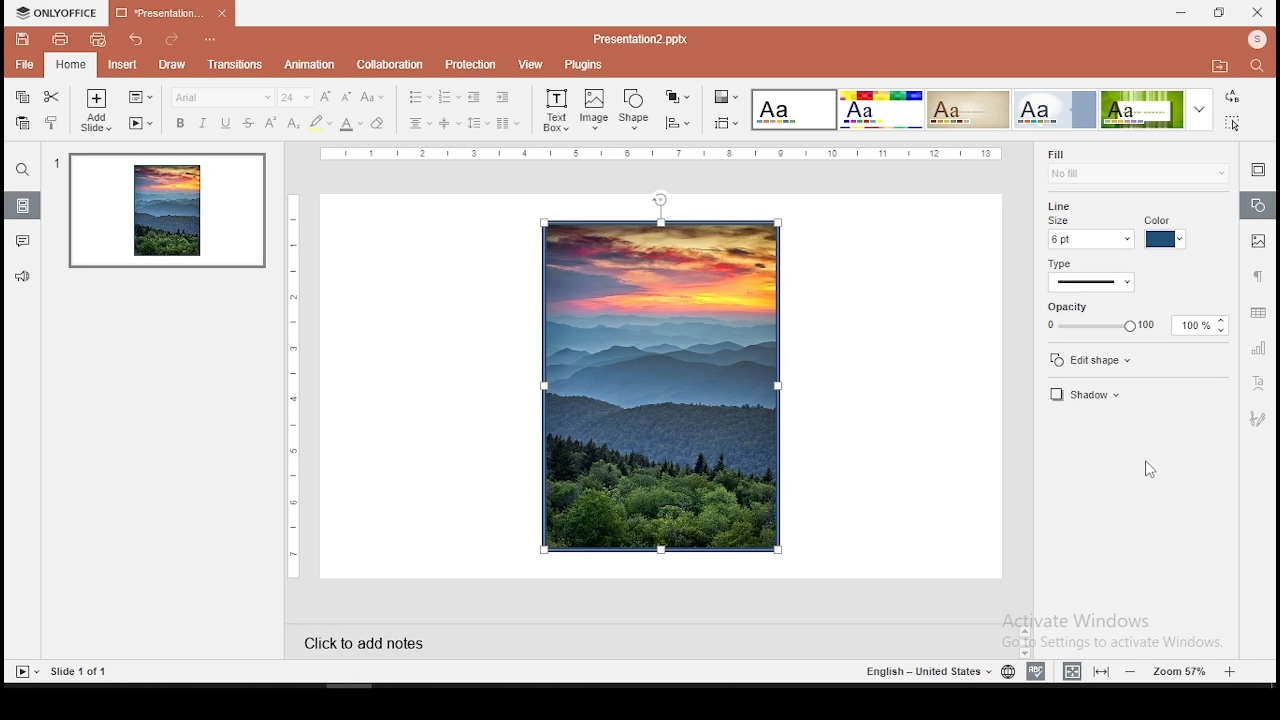 This screenshot has height=720, width=1280. Describe the element at coordinates (1089, 233) in the screenshot. I see `line size` at that location.